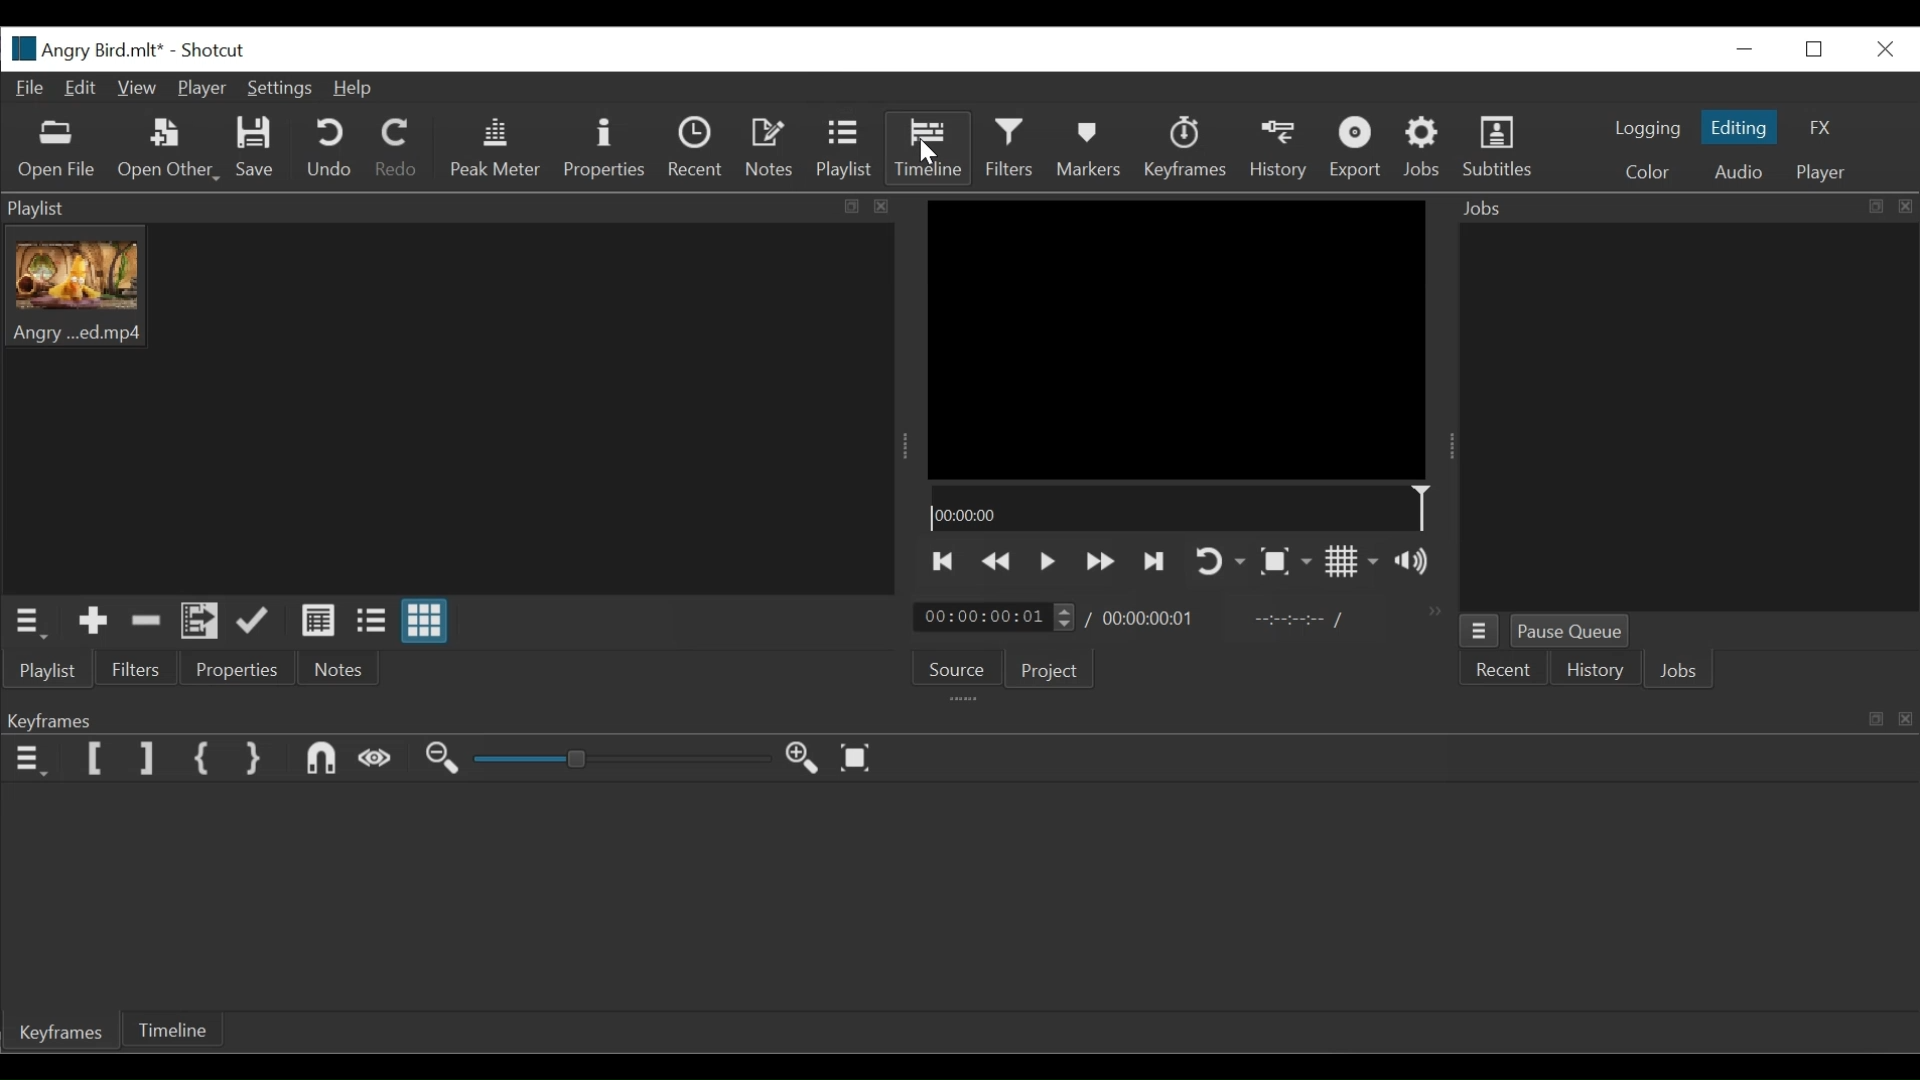 The height and width of the screenshot is (1080, 1920). What do you see at coordinates (928, 149) in the screenshot?
I see `Timeline` at bounding box center [928, 149].